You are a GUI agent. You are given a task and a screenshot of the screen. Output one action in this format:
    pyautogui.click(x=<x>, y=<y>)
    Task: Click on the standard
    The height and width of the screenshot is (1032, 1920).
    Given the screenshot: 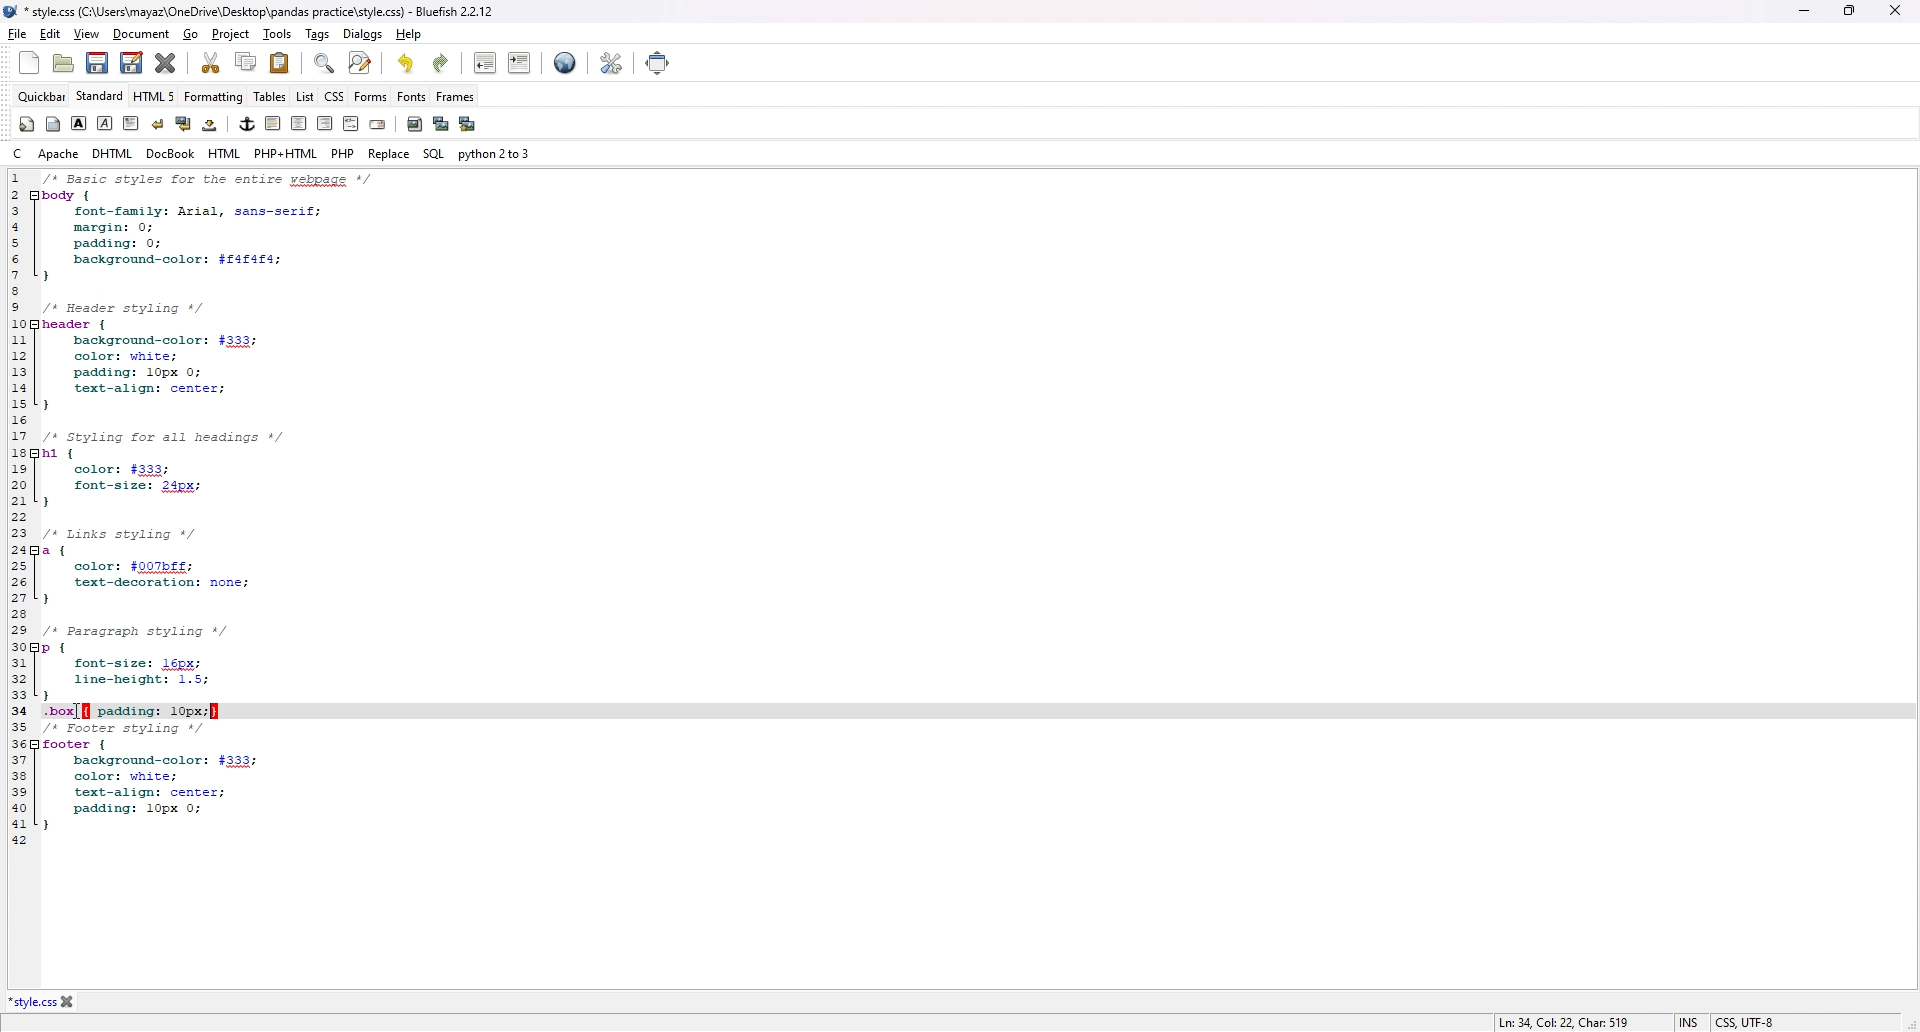 What is the action you would take?
    pyautogui.click(x=100, y=96)
    